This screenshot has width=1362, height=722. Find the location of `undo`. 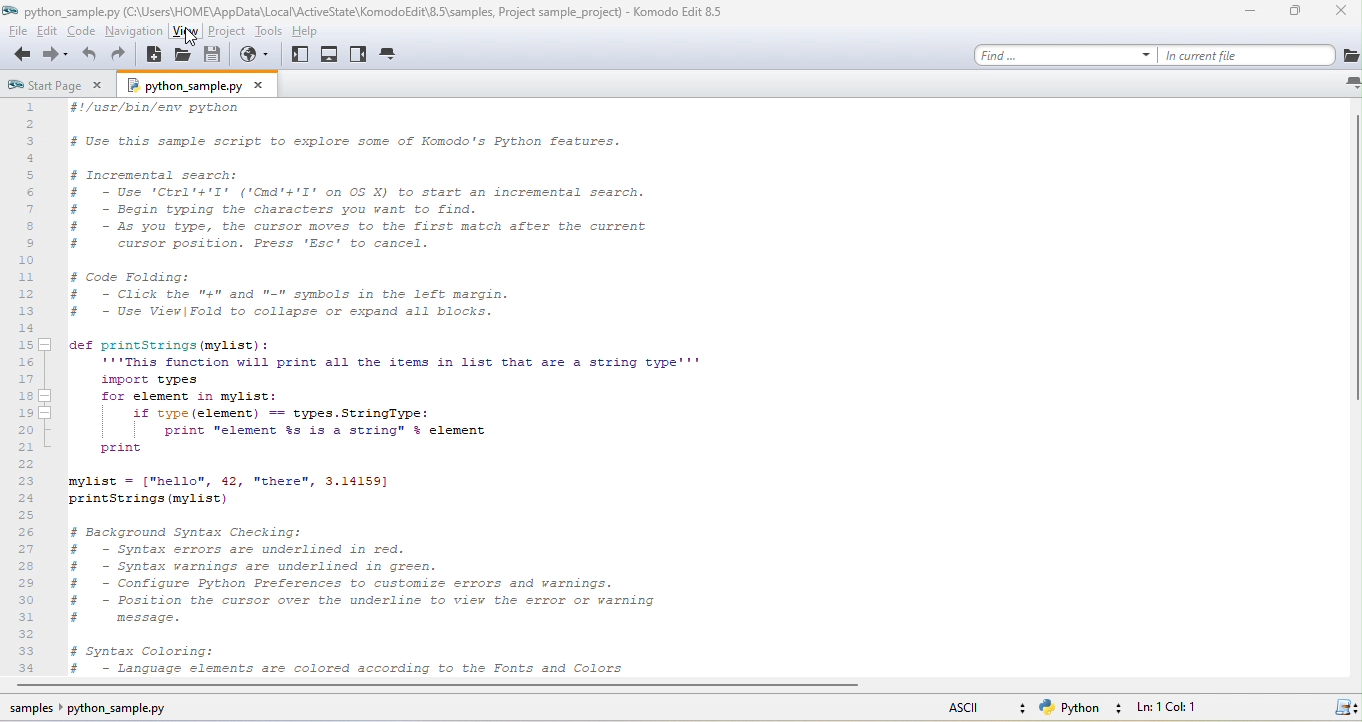

undo is located at coordinates (90, 57).